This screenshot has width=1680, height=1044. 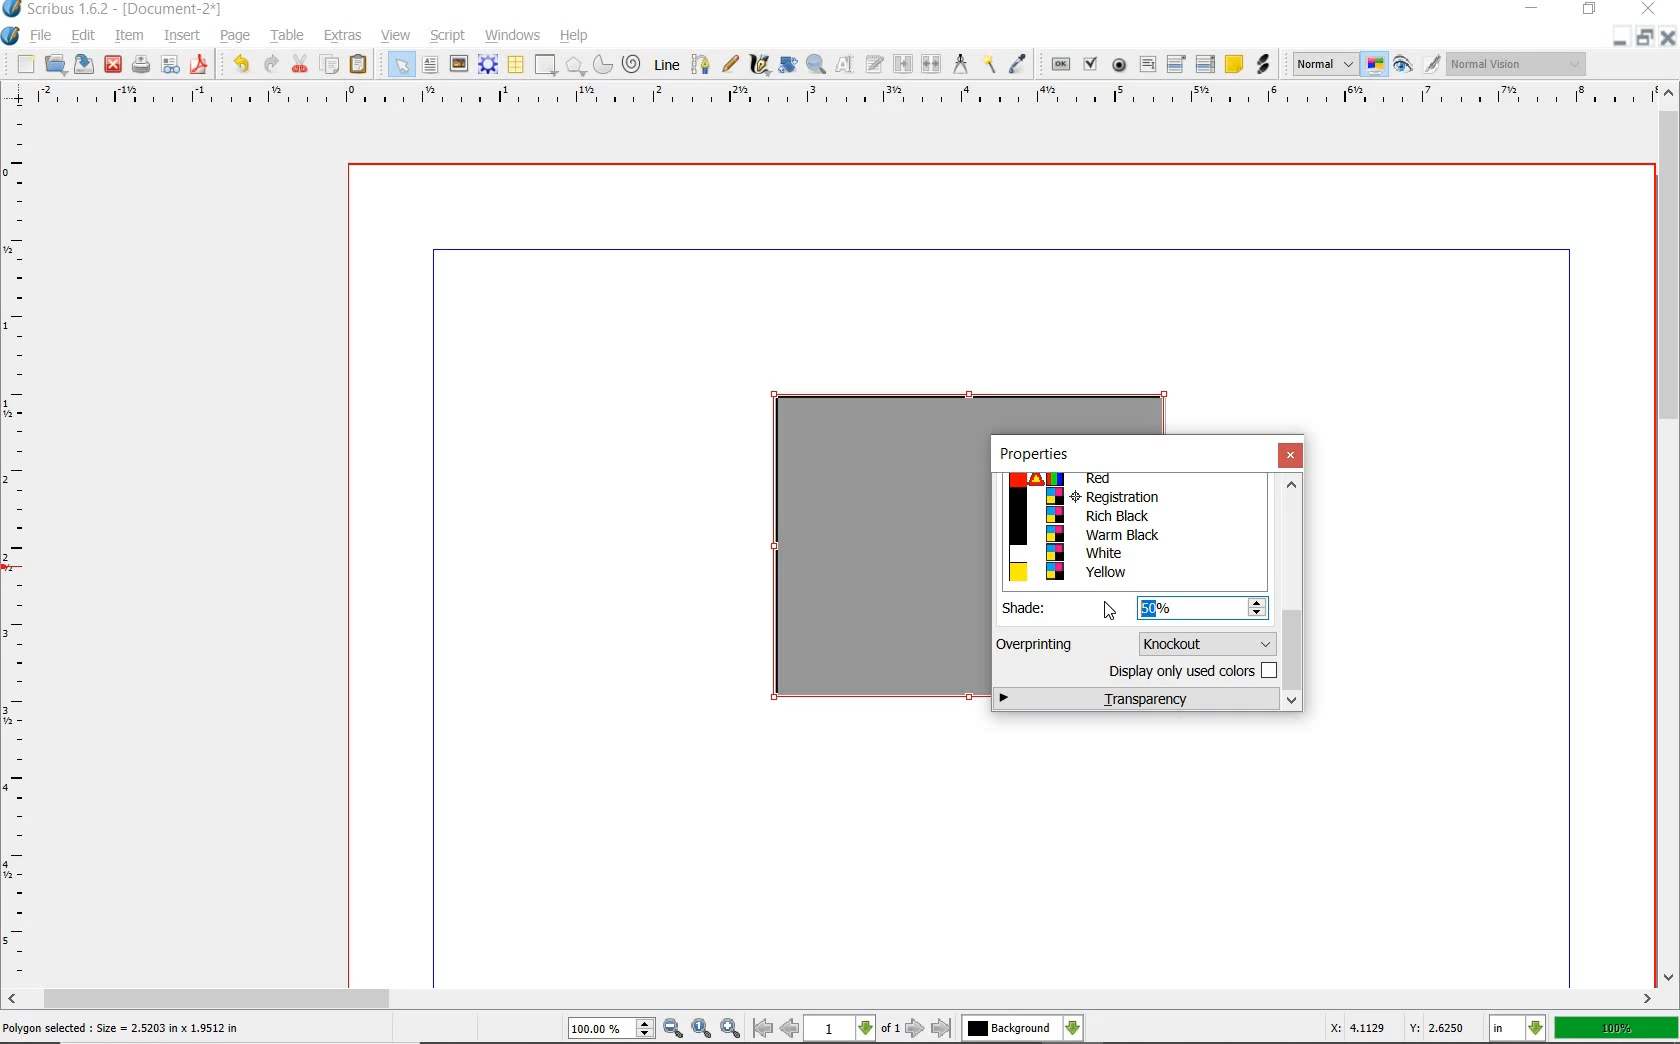 I want to click on cut, so click(x=299, y=66).